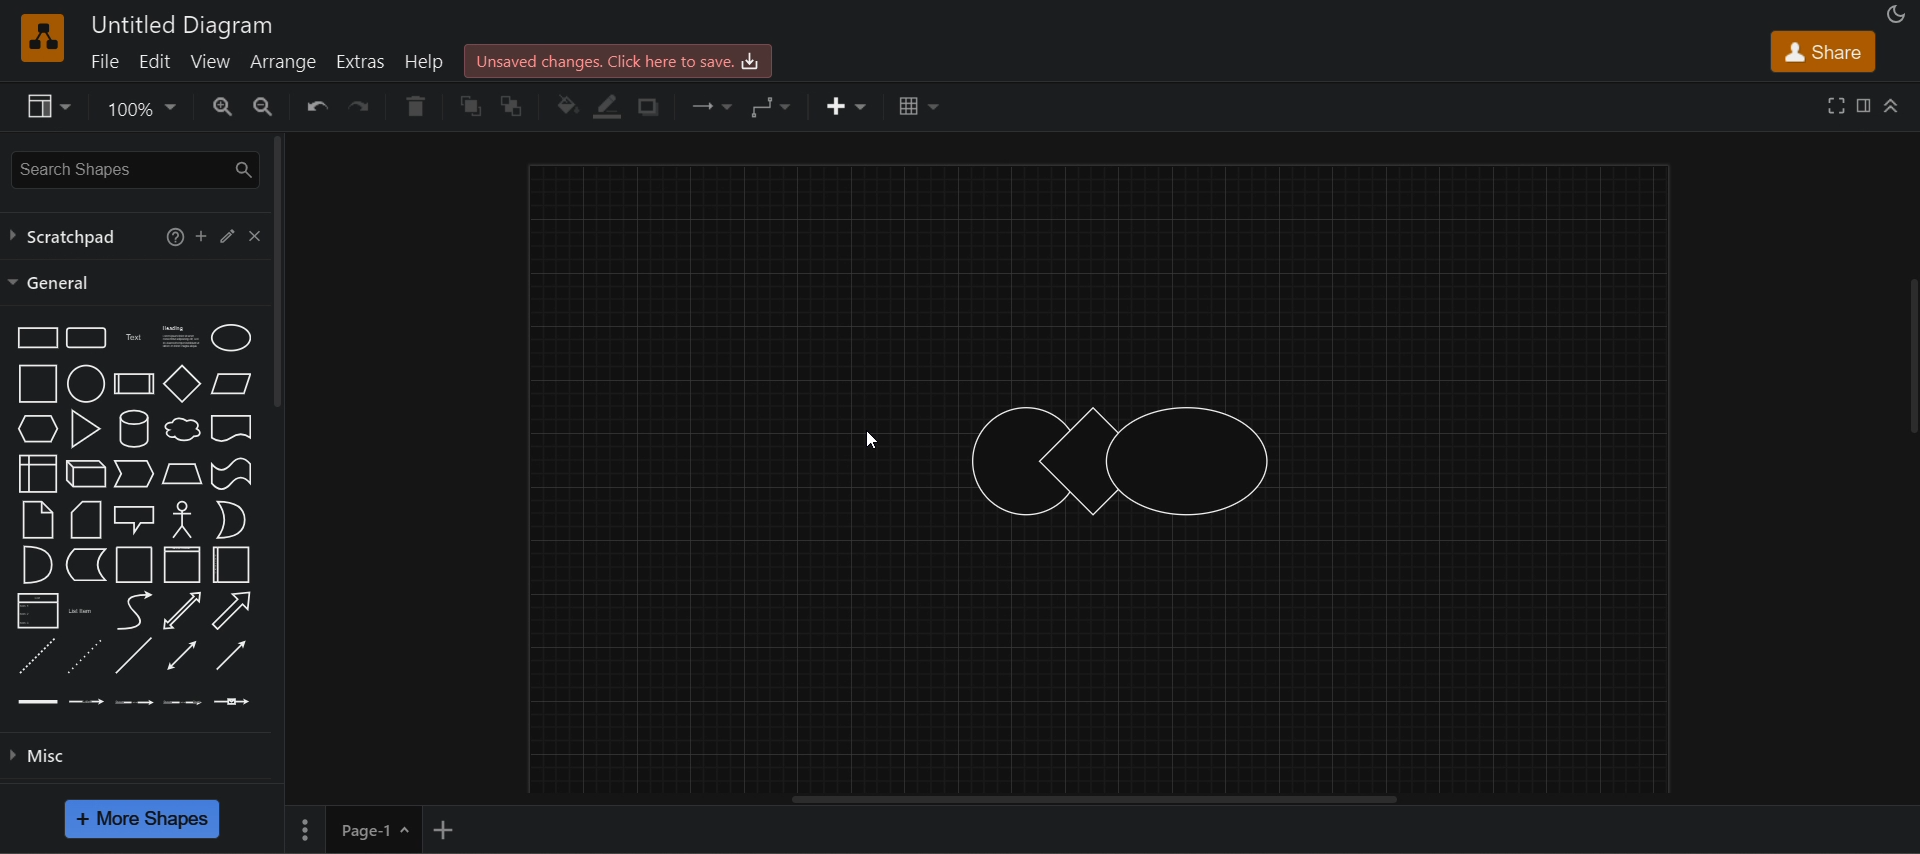  Describe the element at coordinates (84, 564) in the screenshot. I see `Data storage` at that location.